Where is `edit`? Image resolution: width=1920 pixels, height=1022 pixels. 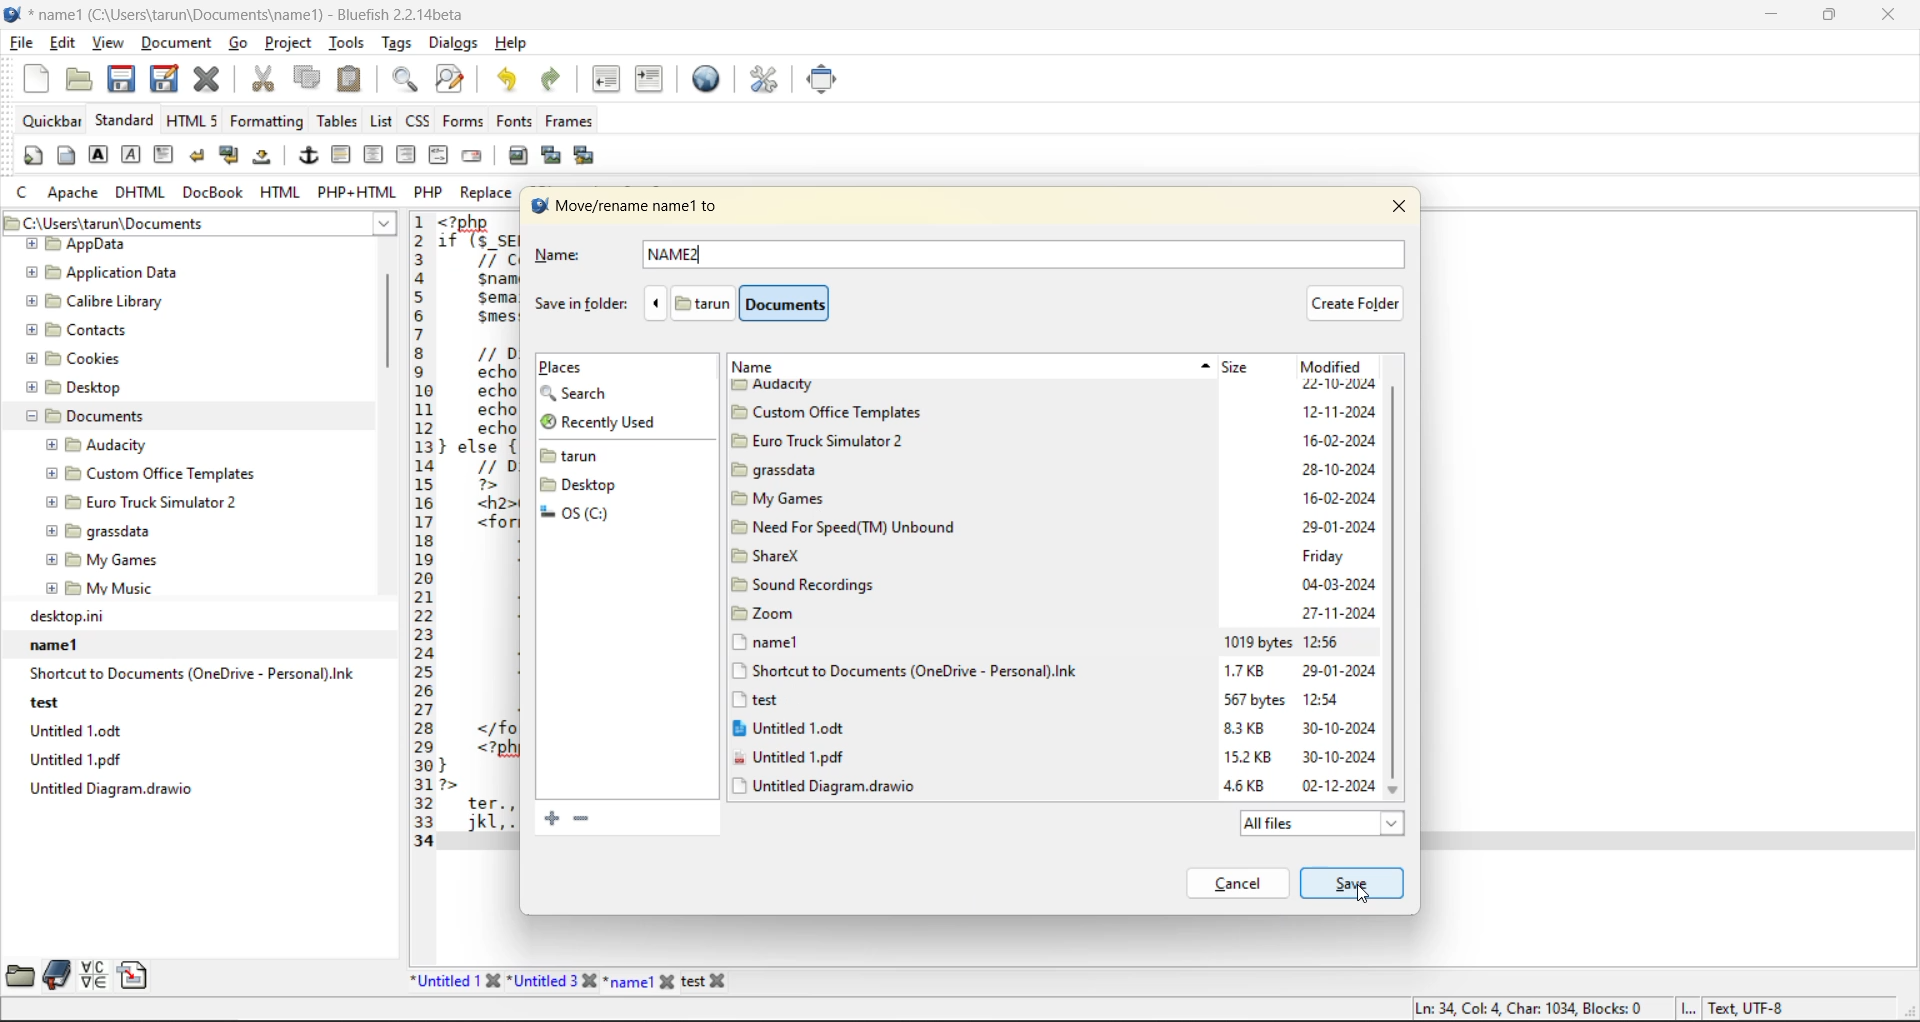 edit is located at coordinates (65, 44).